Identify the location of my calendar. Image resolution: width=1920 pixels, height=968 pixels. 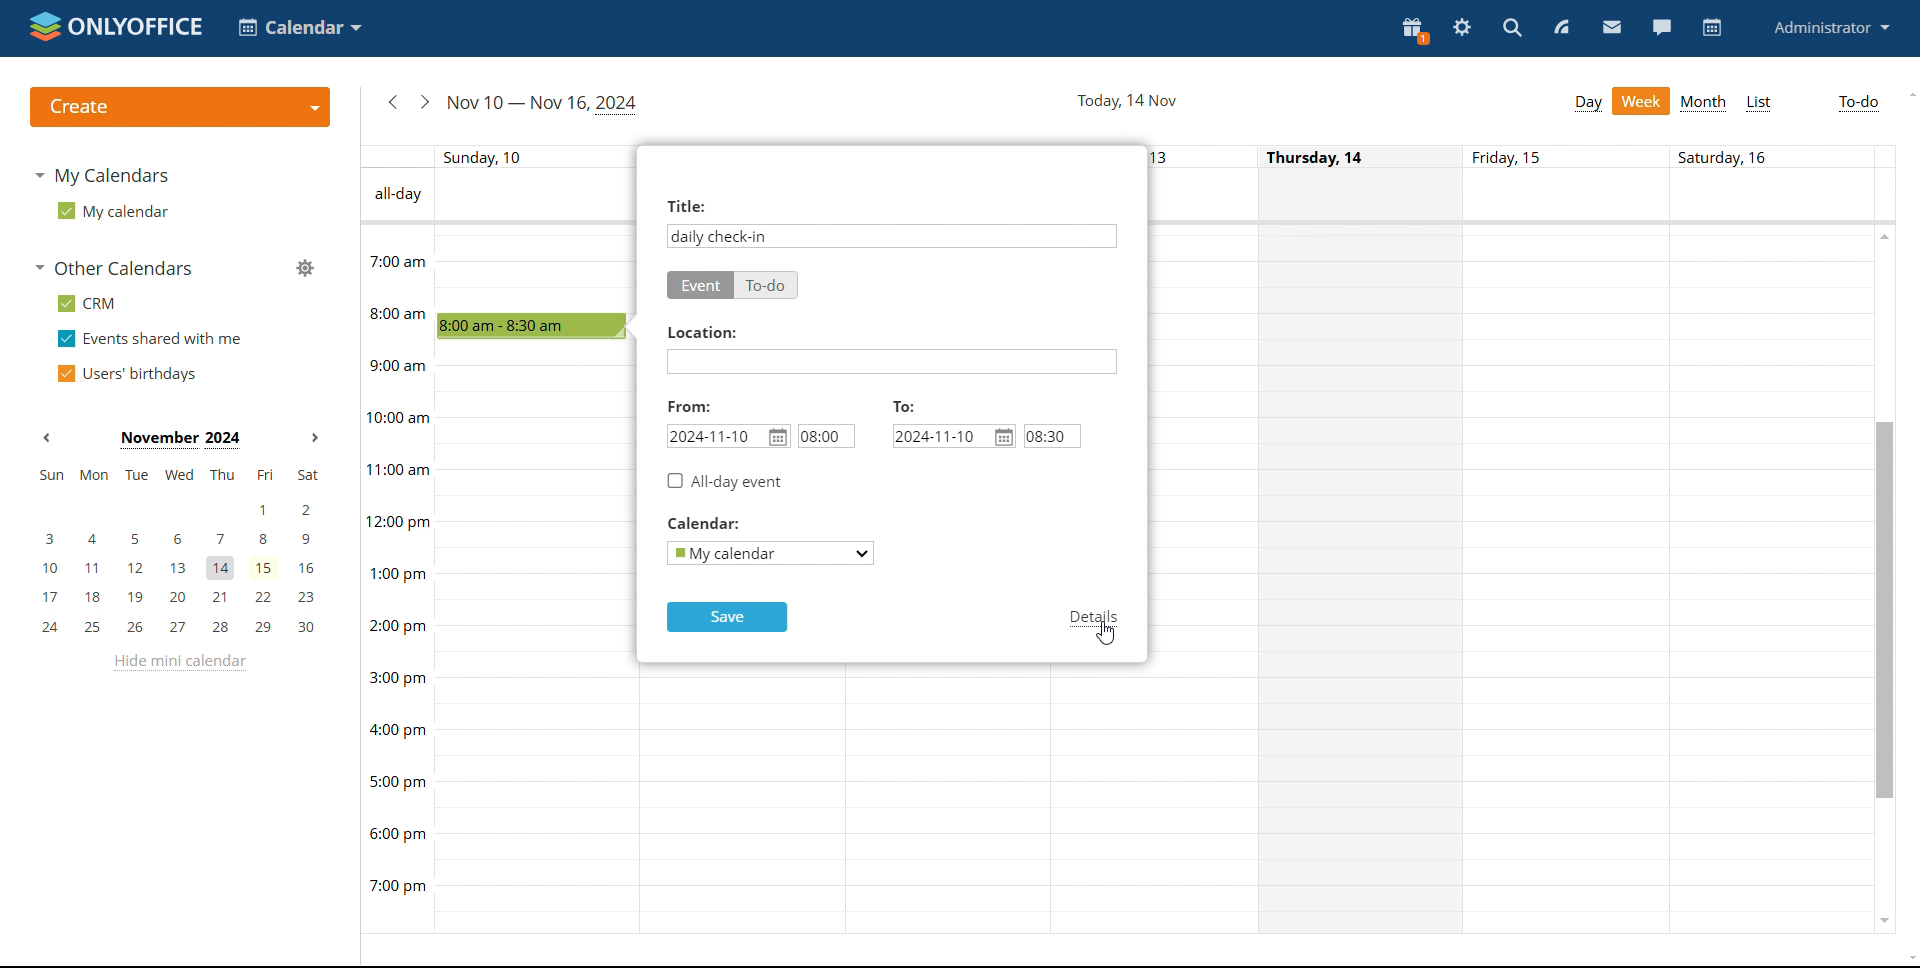
(110, 211).